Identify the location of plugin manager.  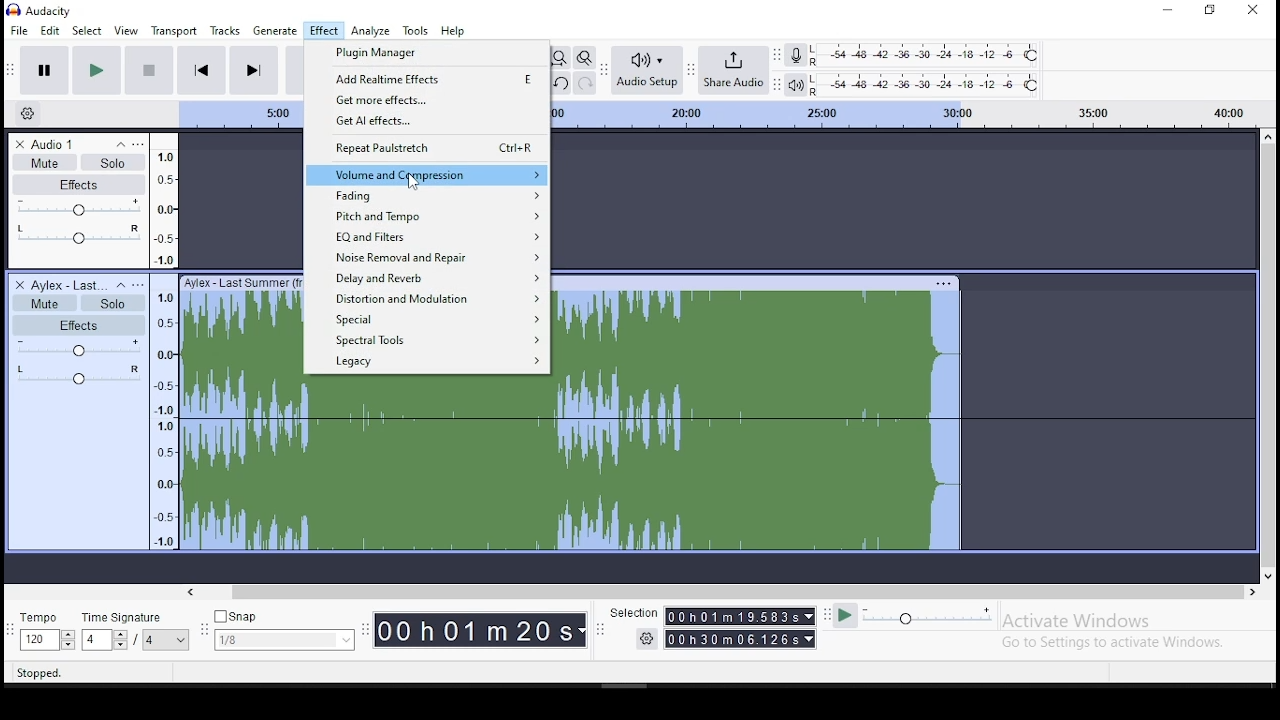
(426, 53).